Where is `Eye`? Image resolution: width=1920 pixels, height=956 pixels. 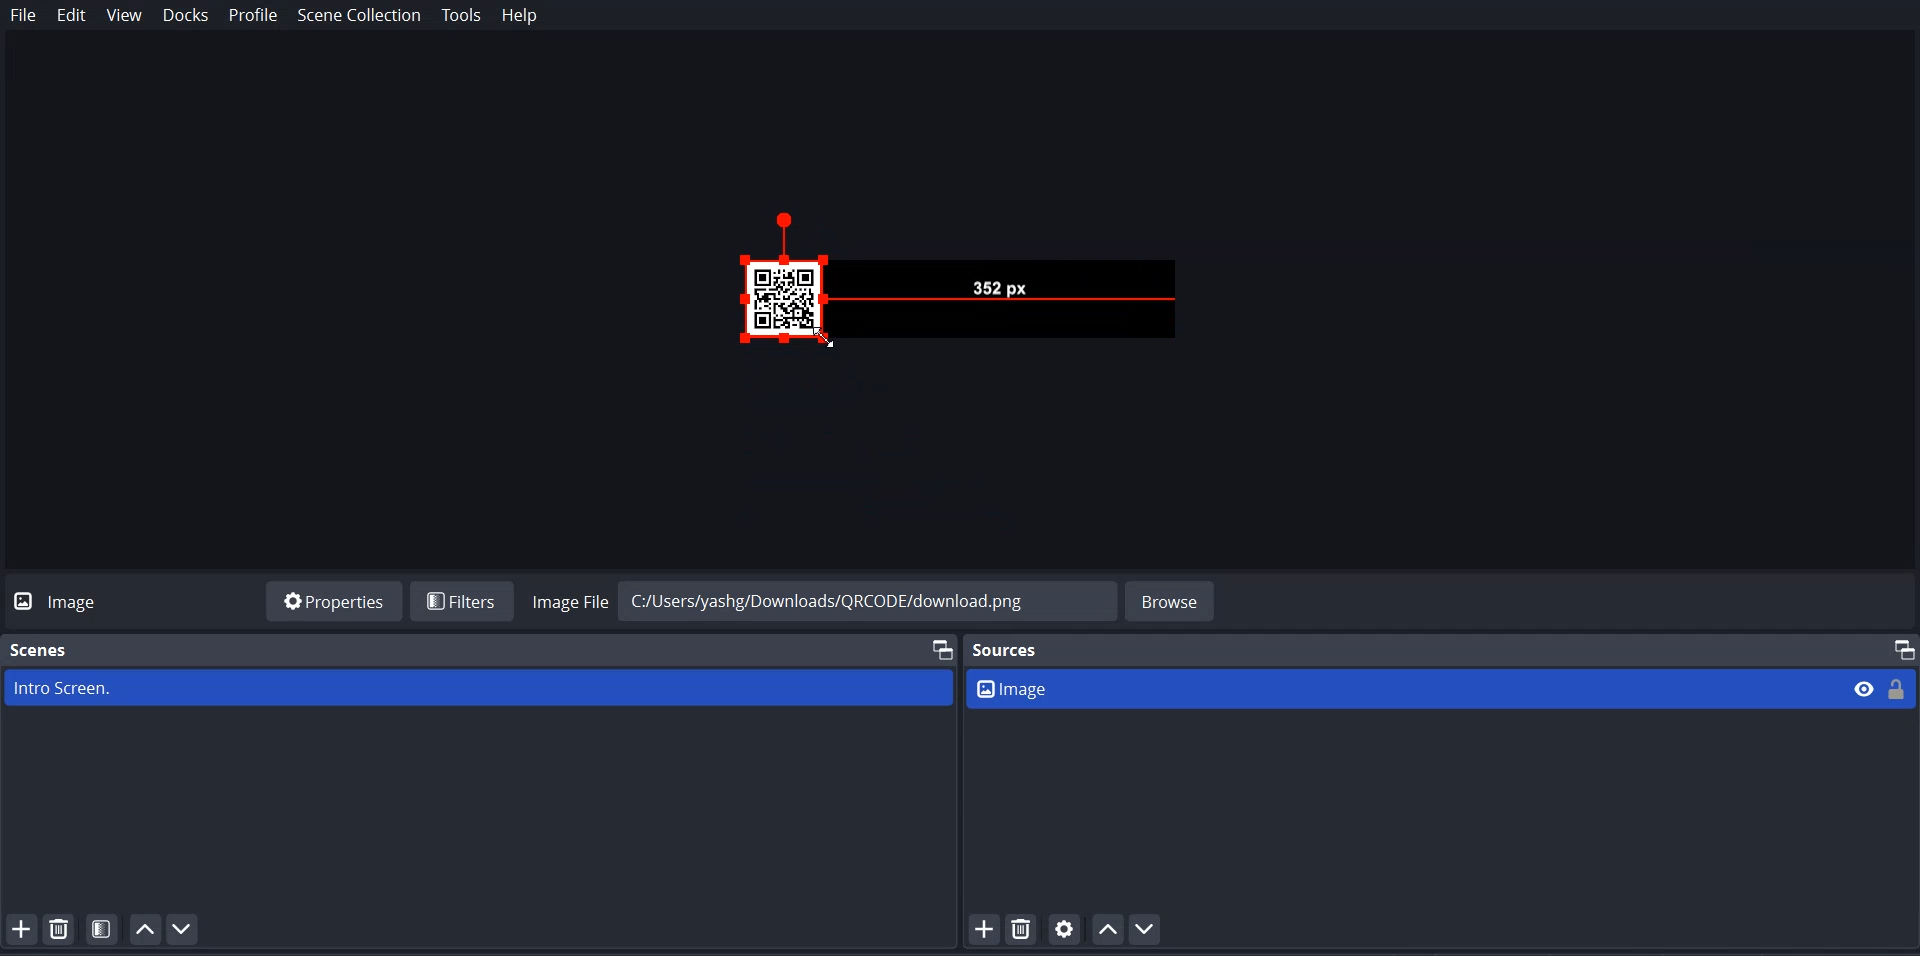
Eye is located at coordinates (1865, 688).